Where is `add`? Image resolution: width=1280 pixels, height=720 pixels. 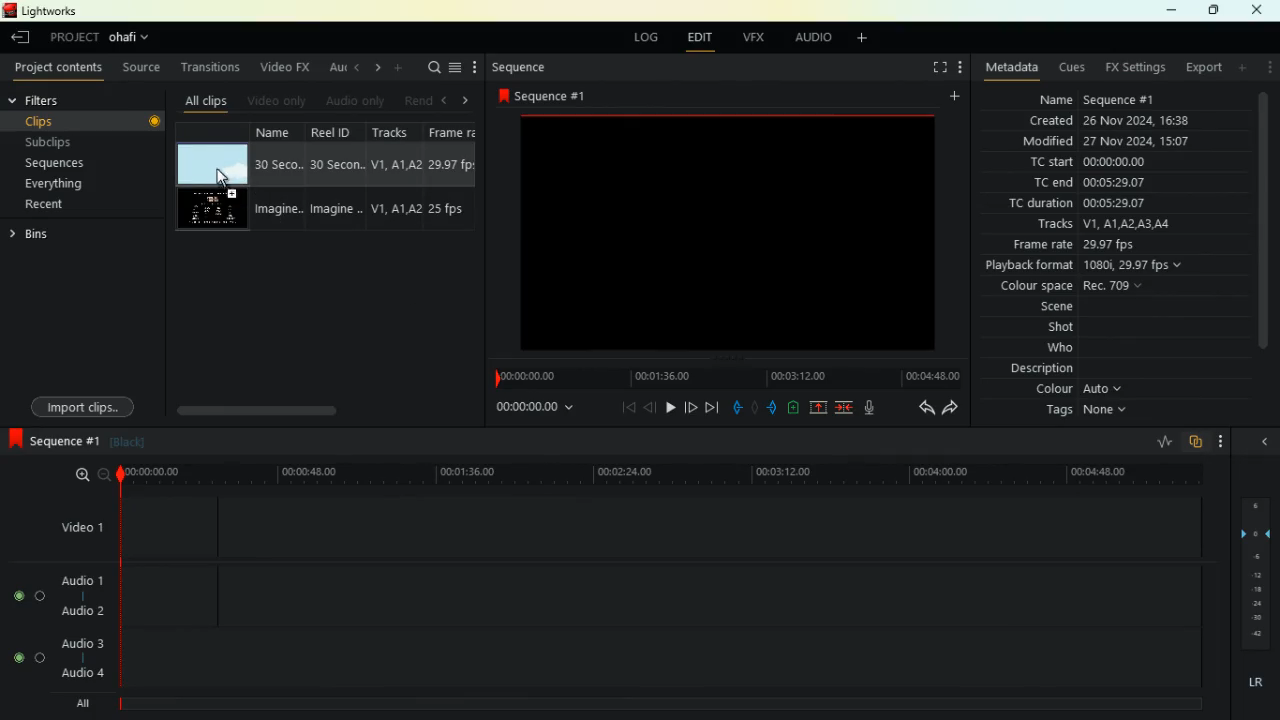 add is located at coordinates (1239, 67).